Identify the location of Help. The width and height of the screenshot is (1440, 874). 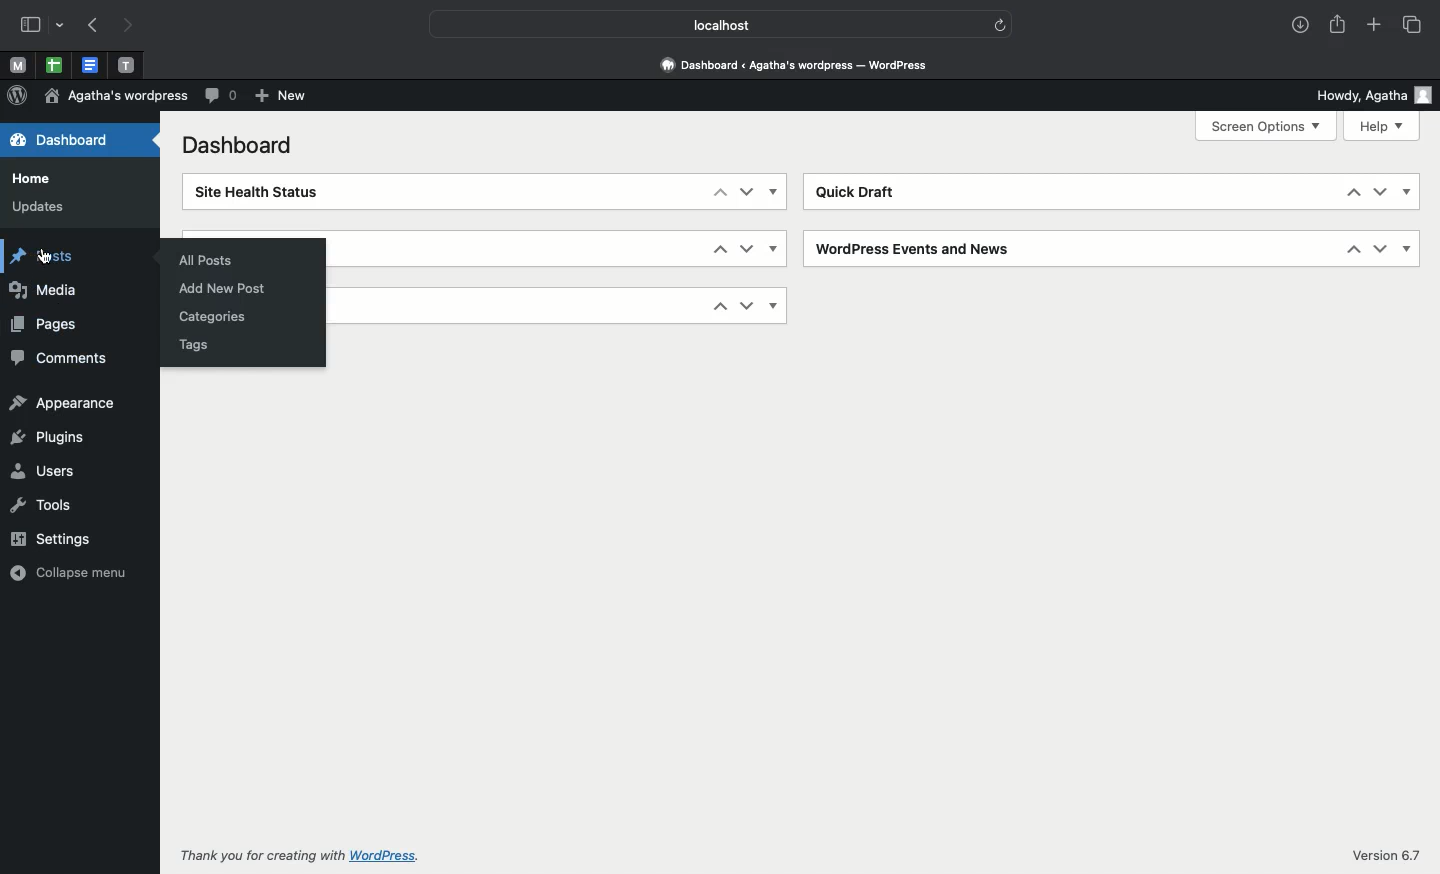
(1384, 127).